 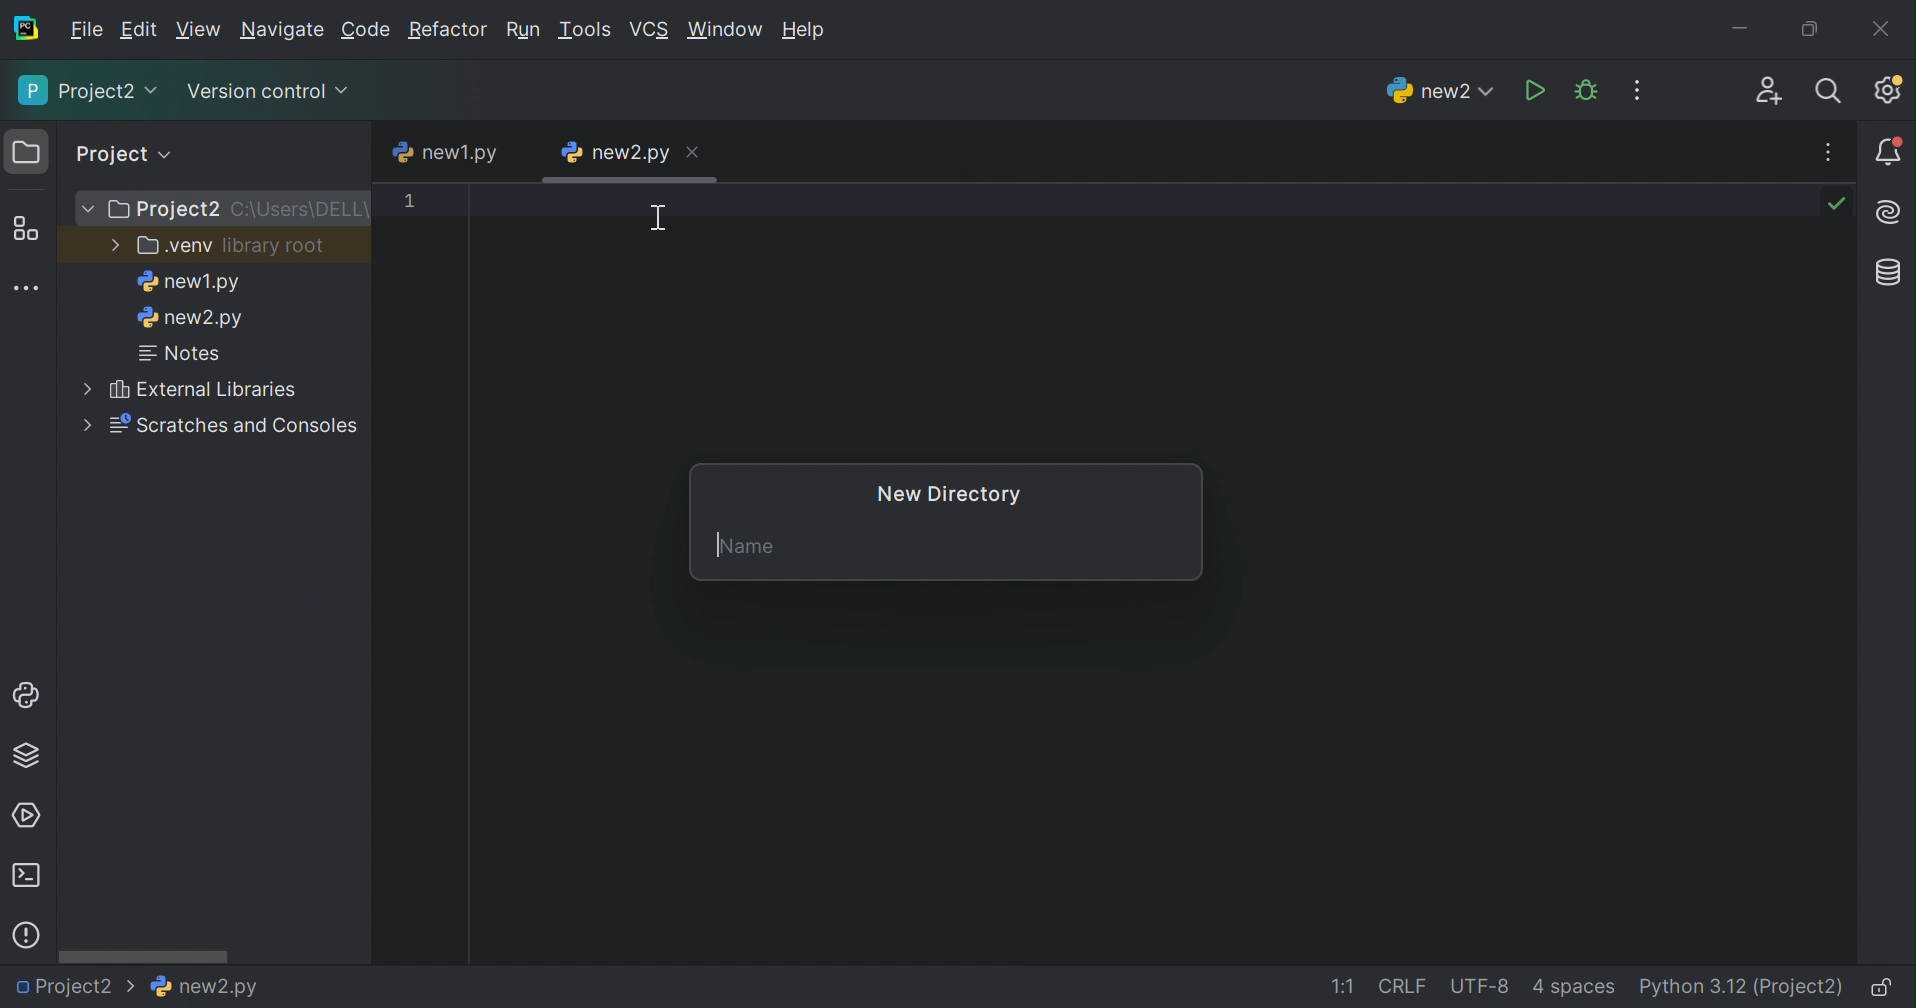 What do you see at coordinates (751, 547) in the screenshot?
I see `Name` at bounding box center [751, 547].